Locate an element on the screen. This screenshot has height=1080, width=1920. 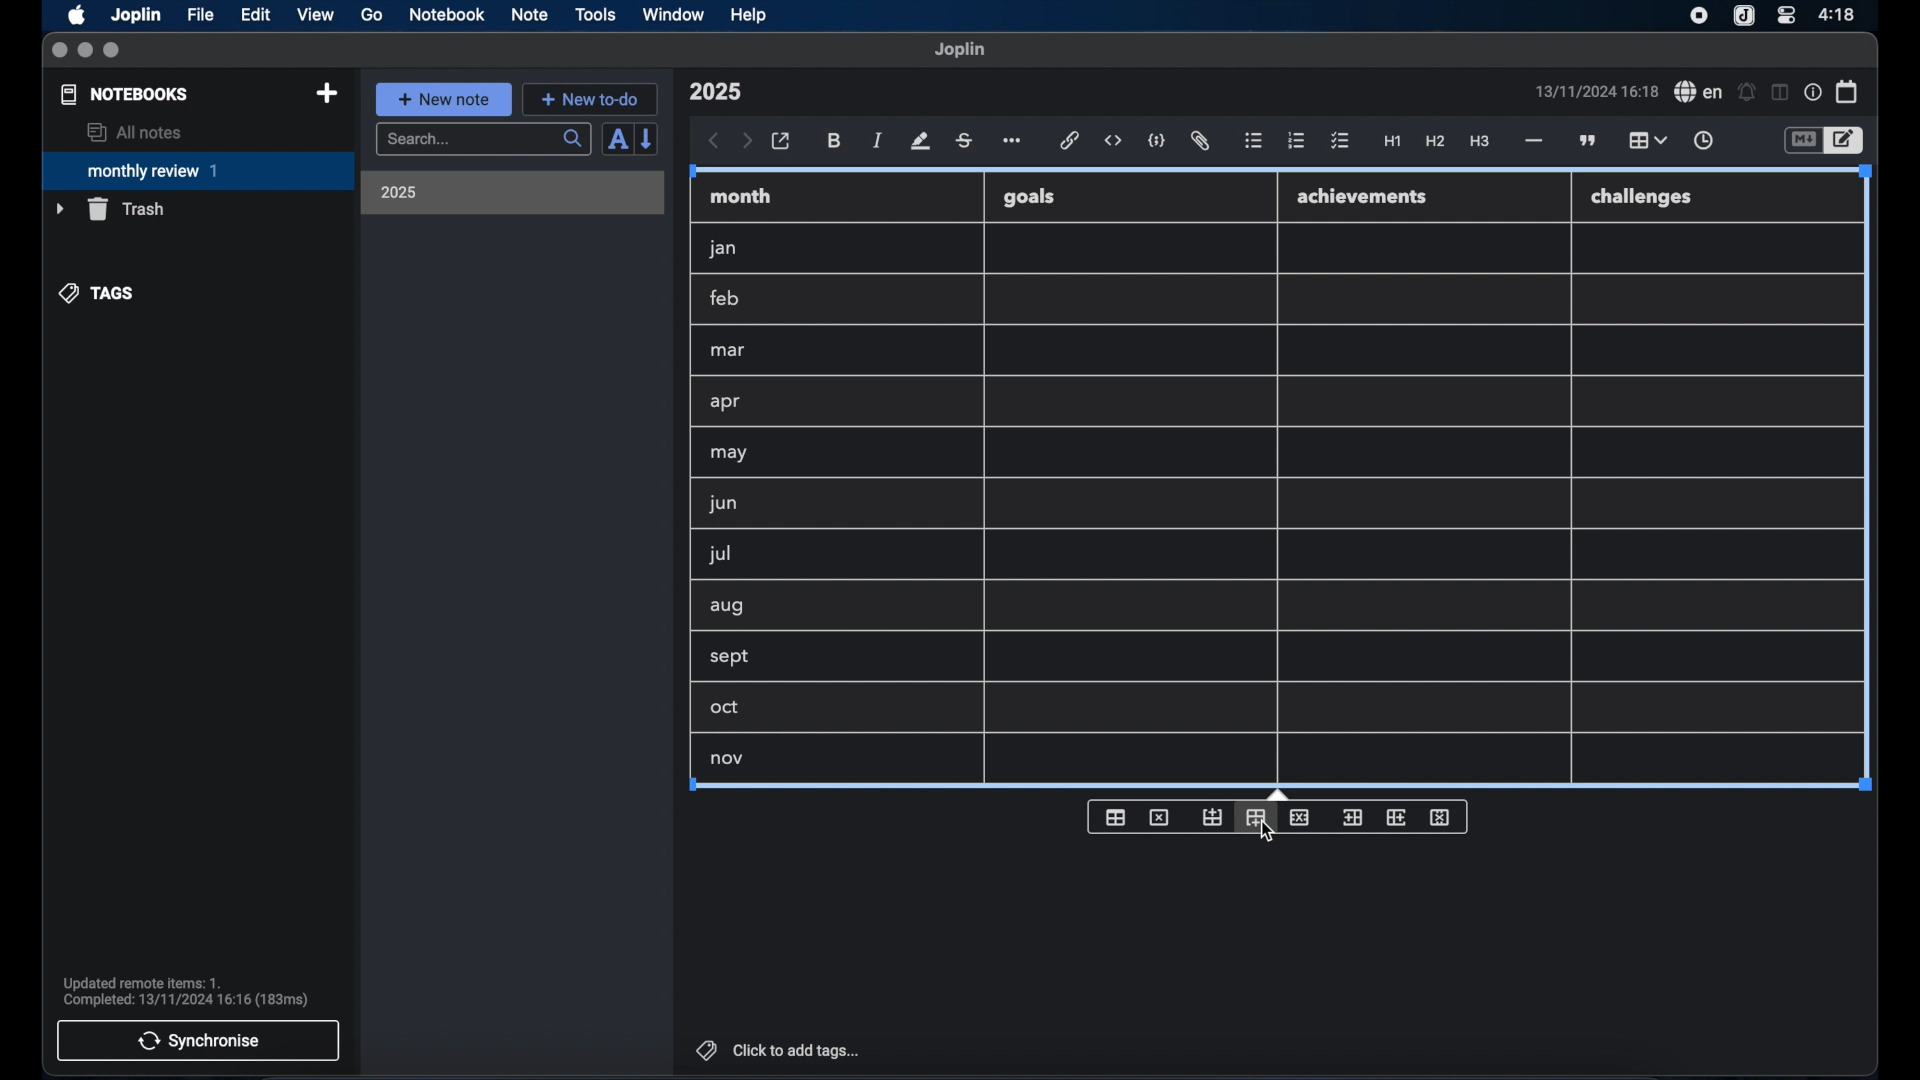
click to add tags is located at coordinates (780, 1050).